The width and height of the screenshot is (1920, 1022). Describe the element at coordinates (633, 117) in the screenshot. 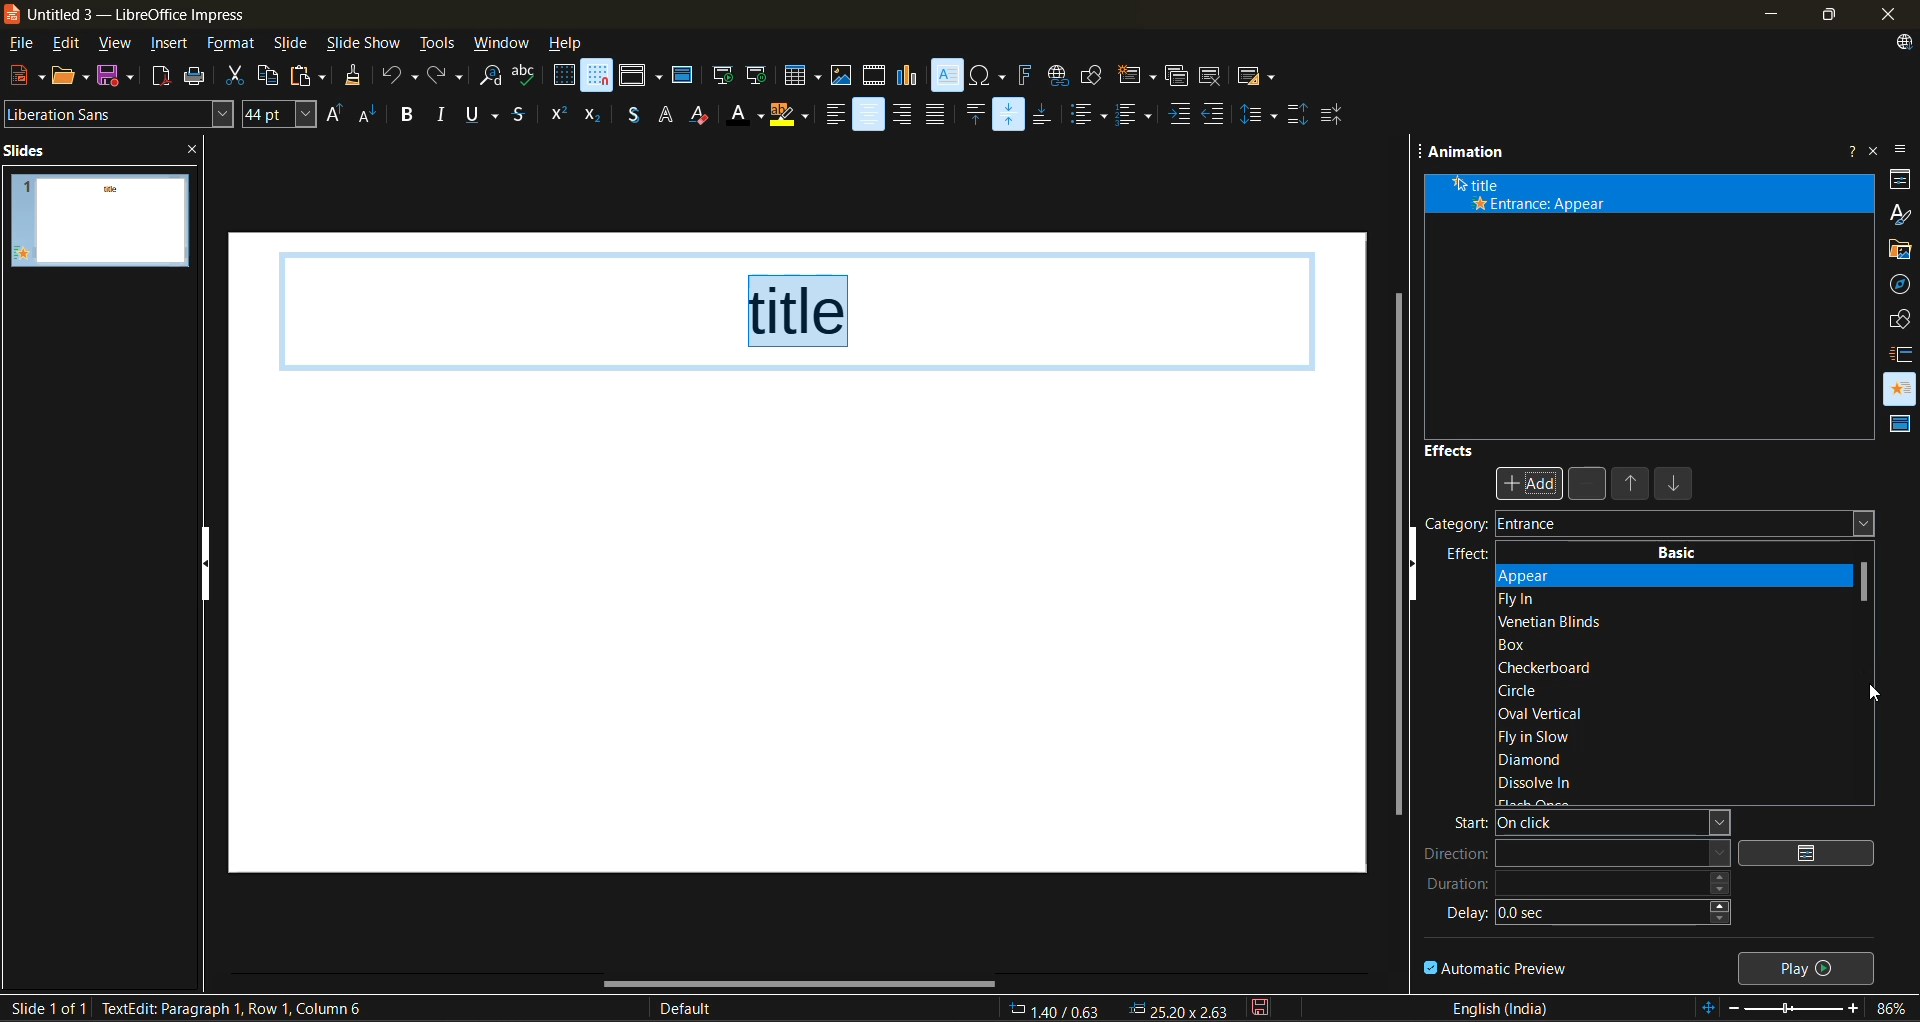

I see `toggle shadow` at that location.